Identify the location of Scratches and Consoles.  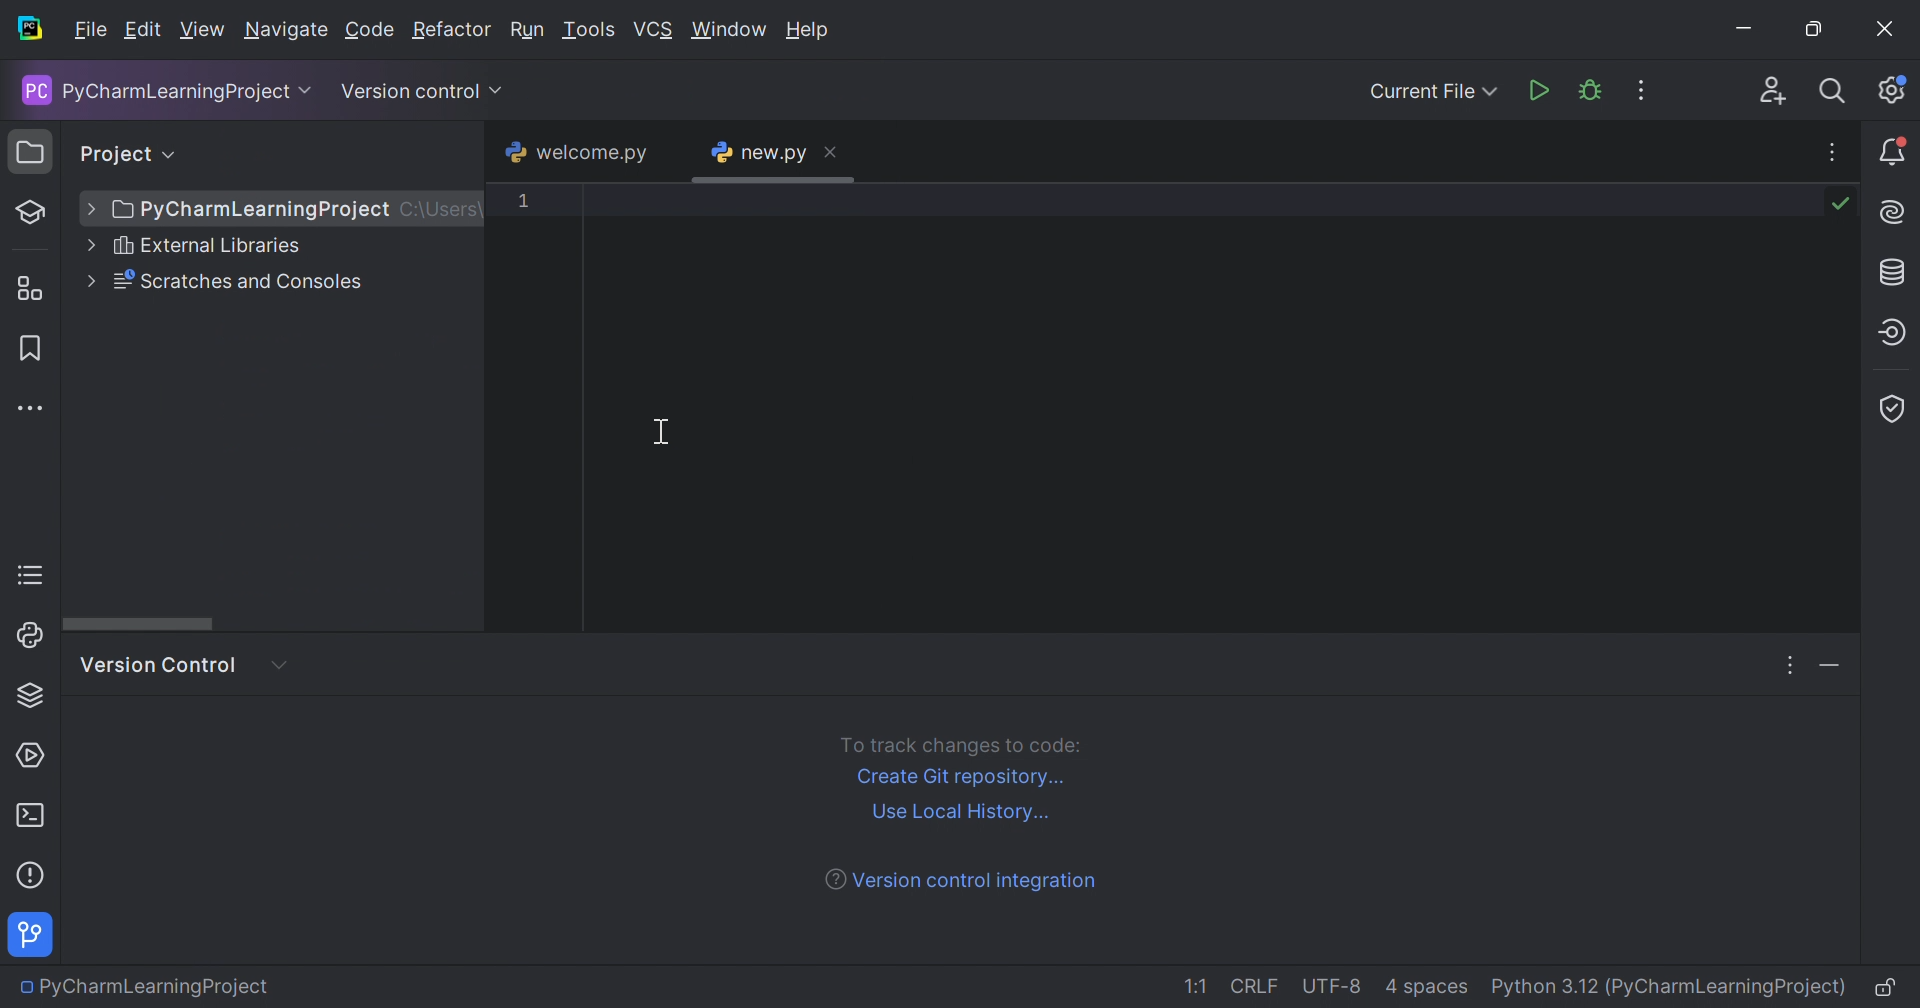
(238, 281).